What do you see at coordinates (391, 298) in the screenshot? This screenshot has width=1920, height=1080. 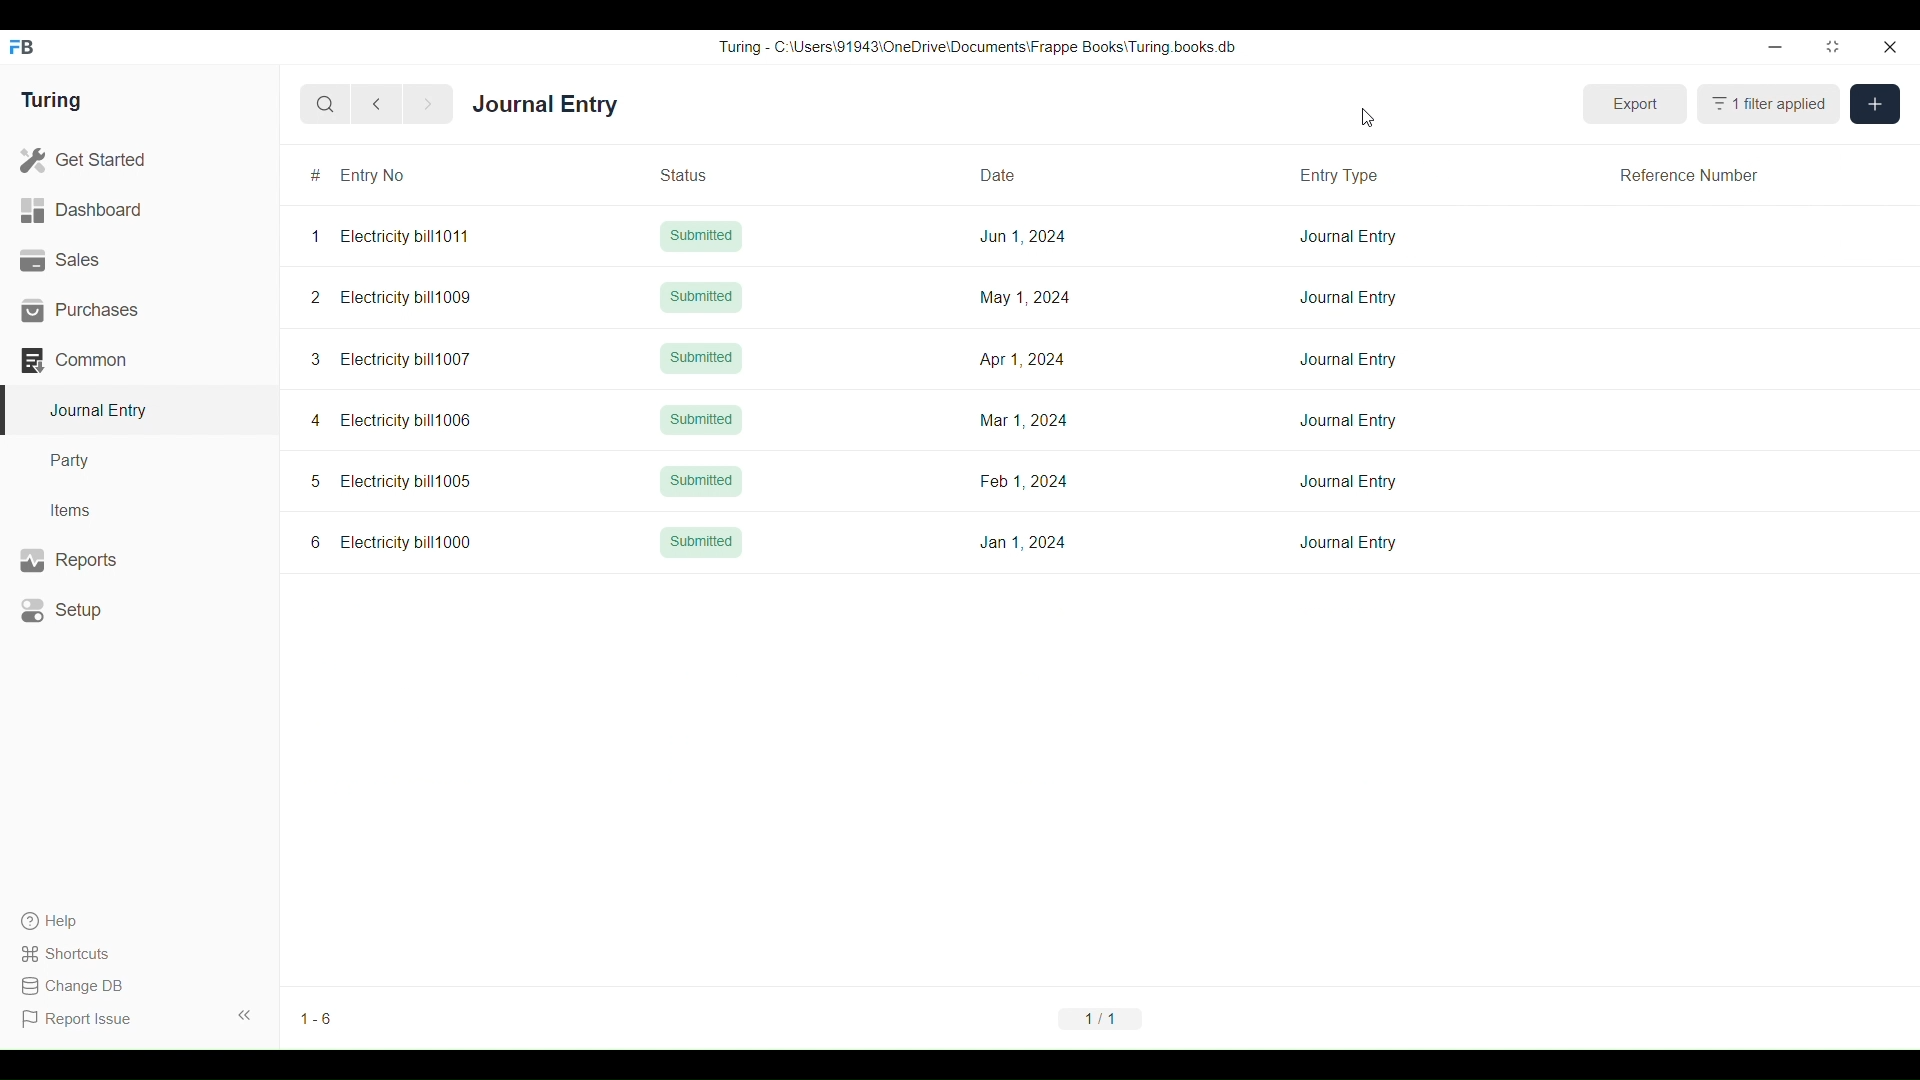 I see `2 Electricity bill1009` at bounding box center [391, 298].